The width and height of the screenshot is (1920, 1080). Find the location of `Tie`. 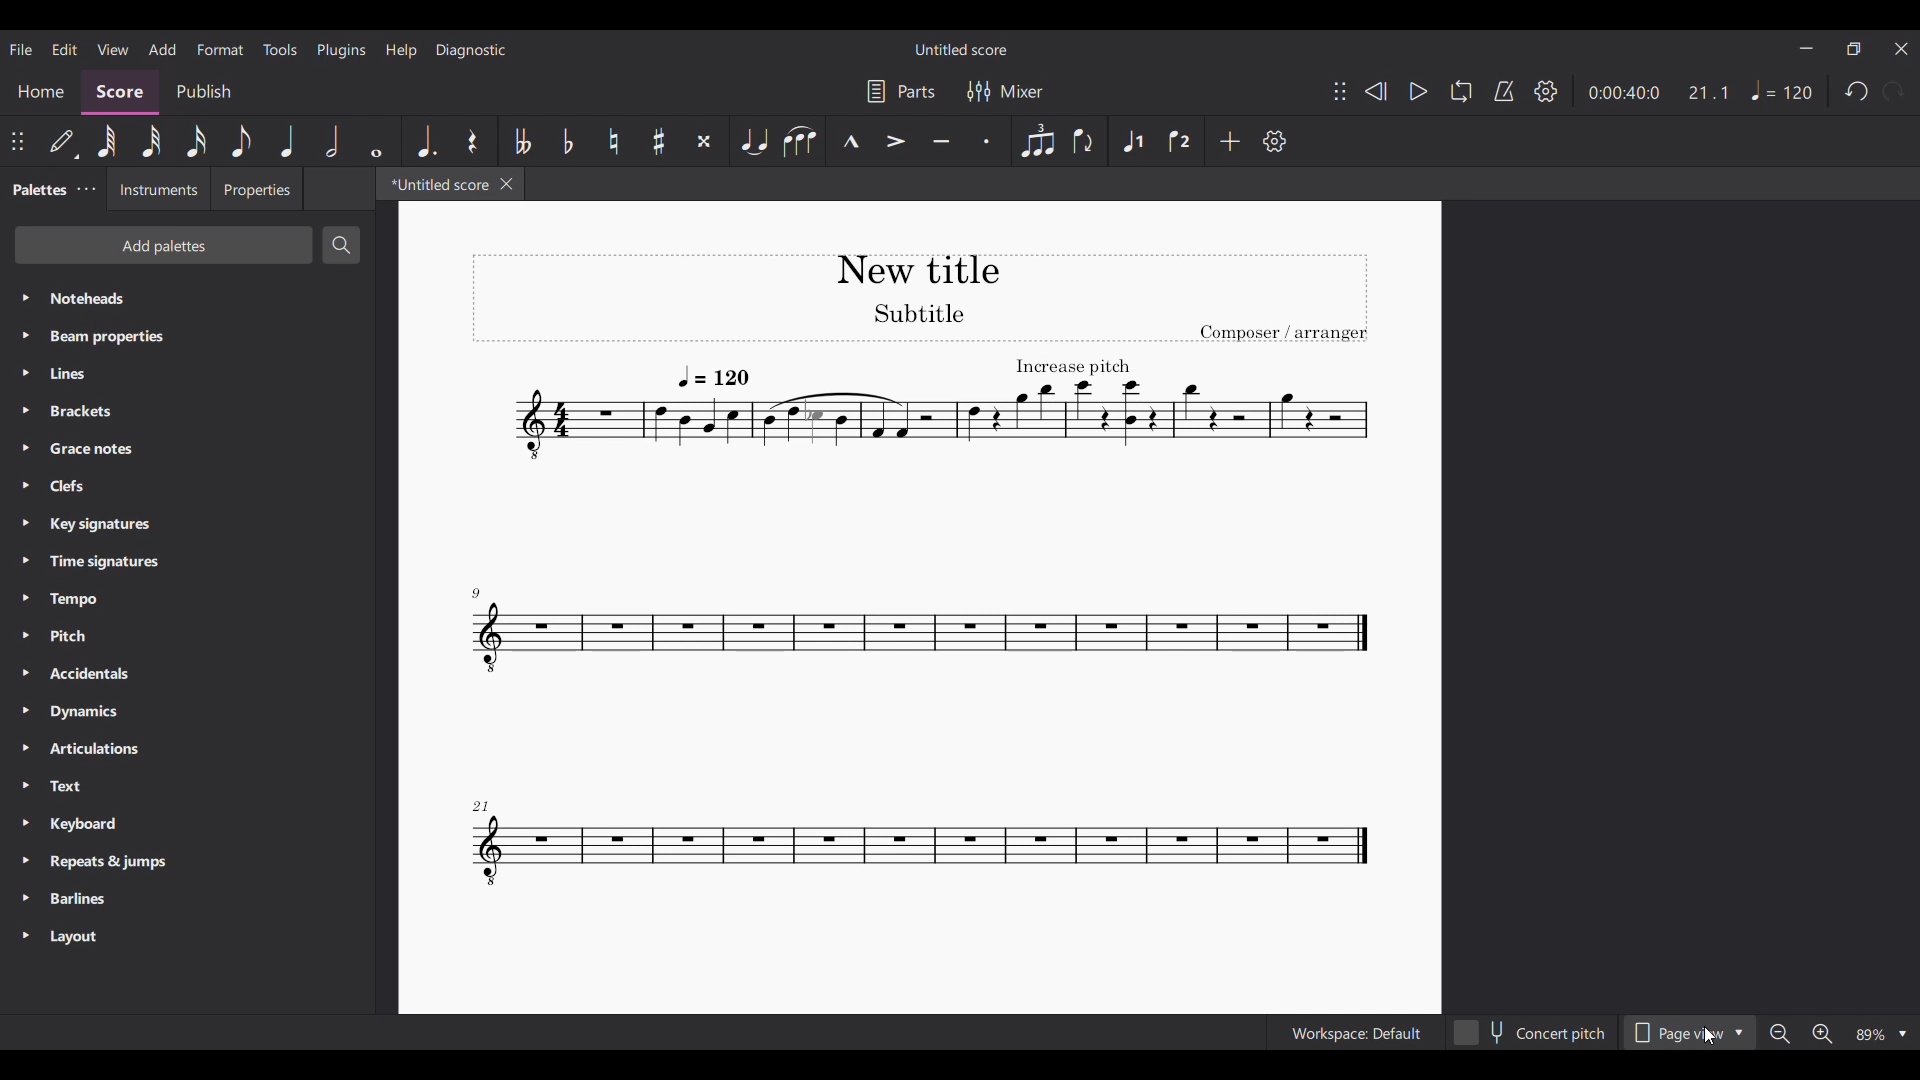

Tie is located at coordinates (752, 141).